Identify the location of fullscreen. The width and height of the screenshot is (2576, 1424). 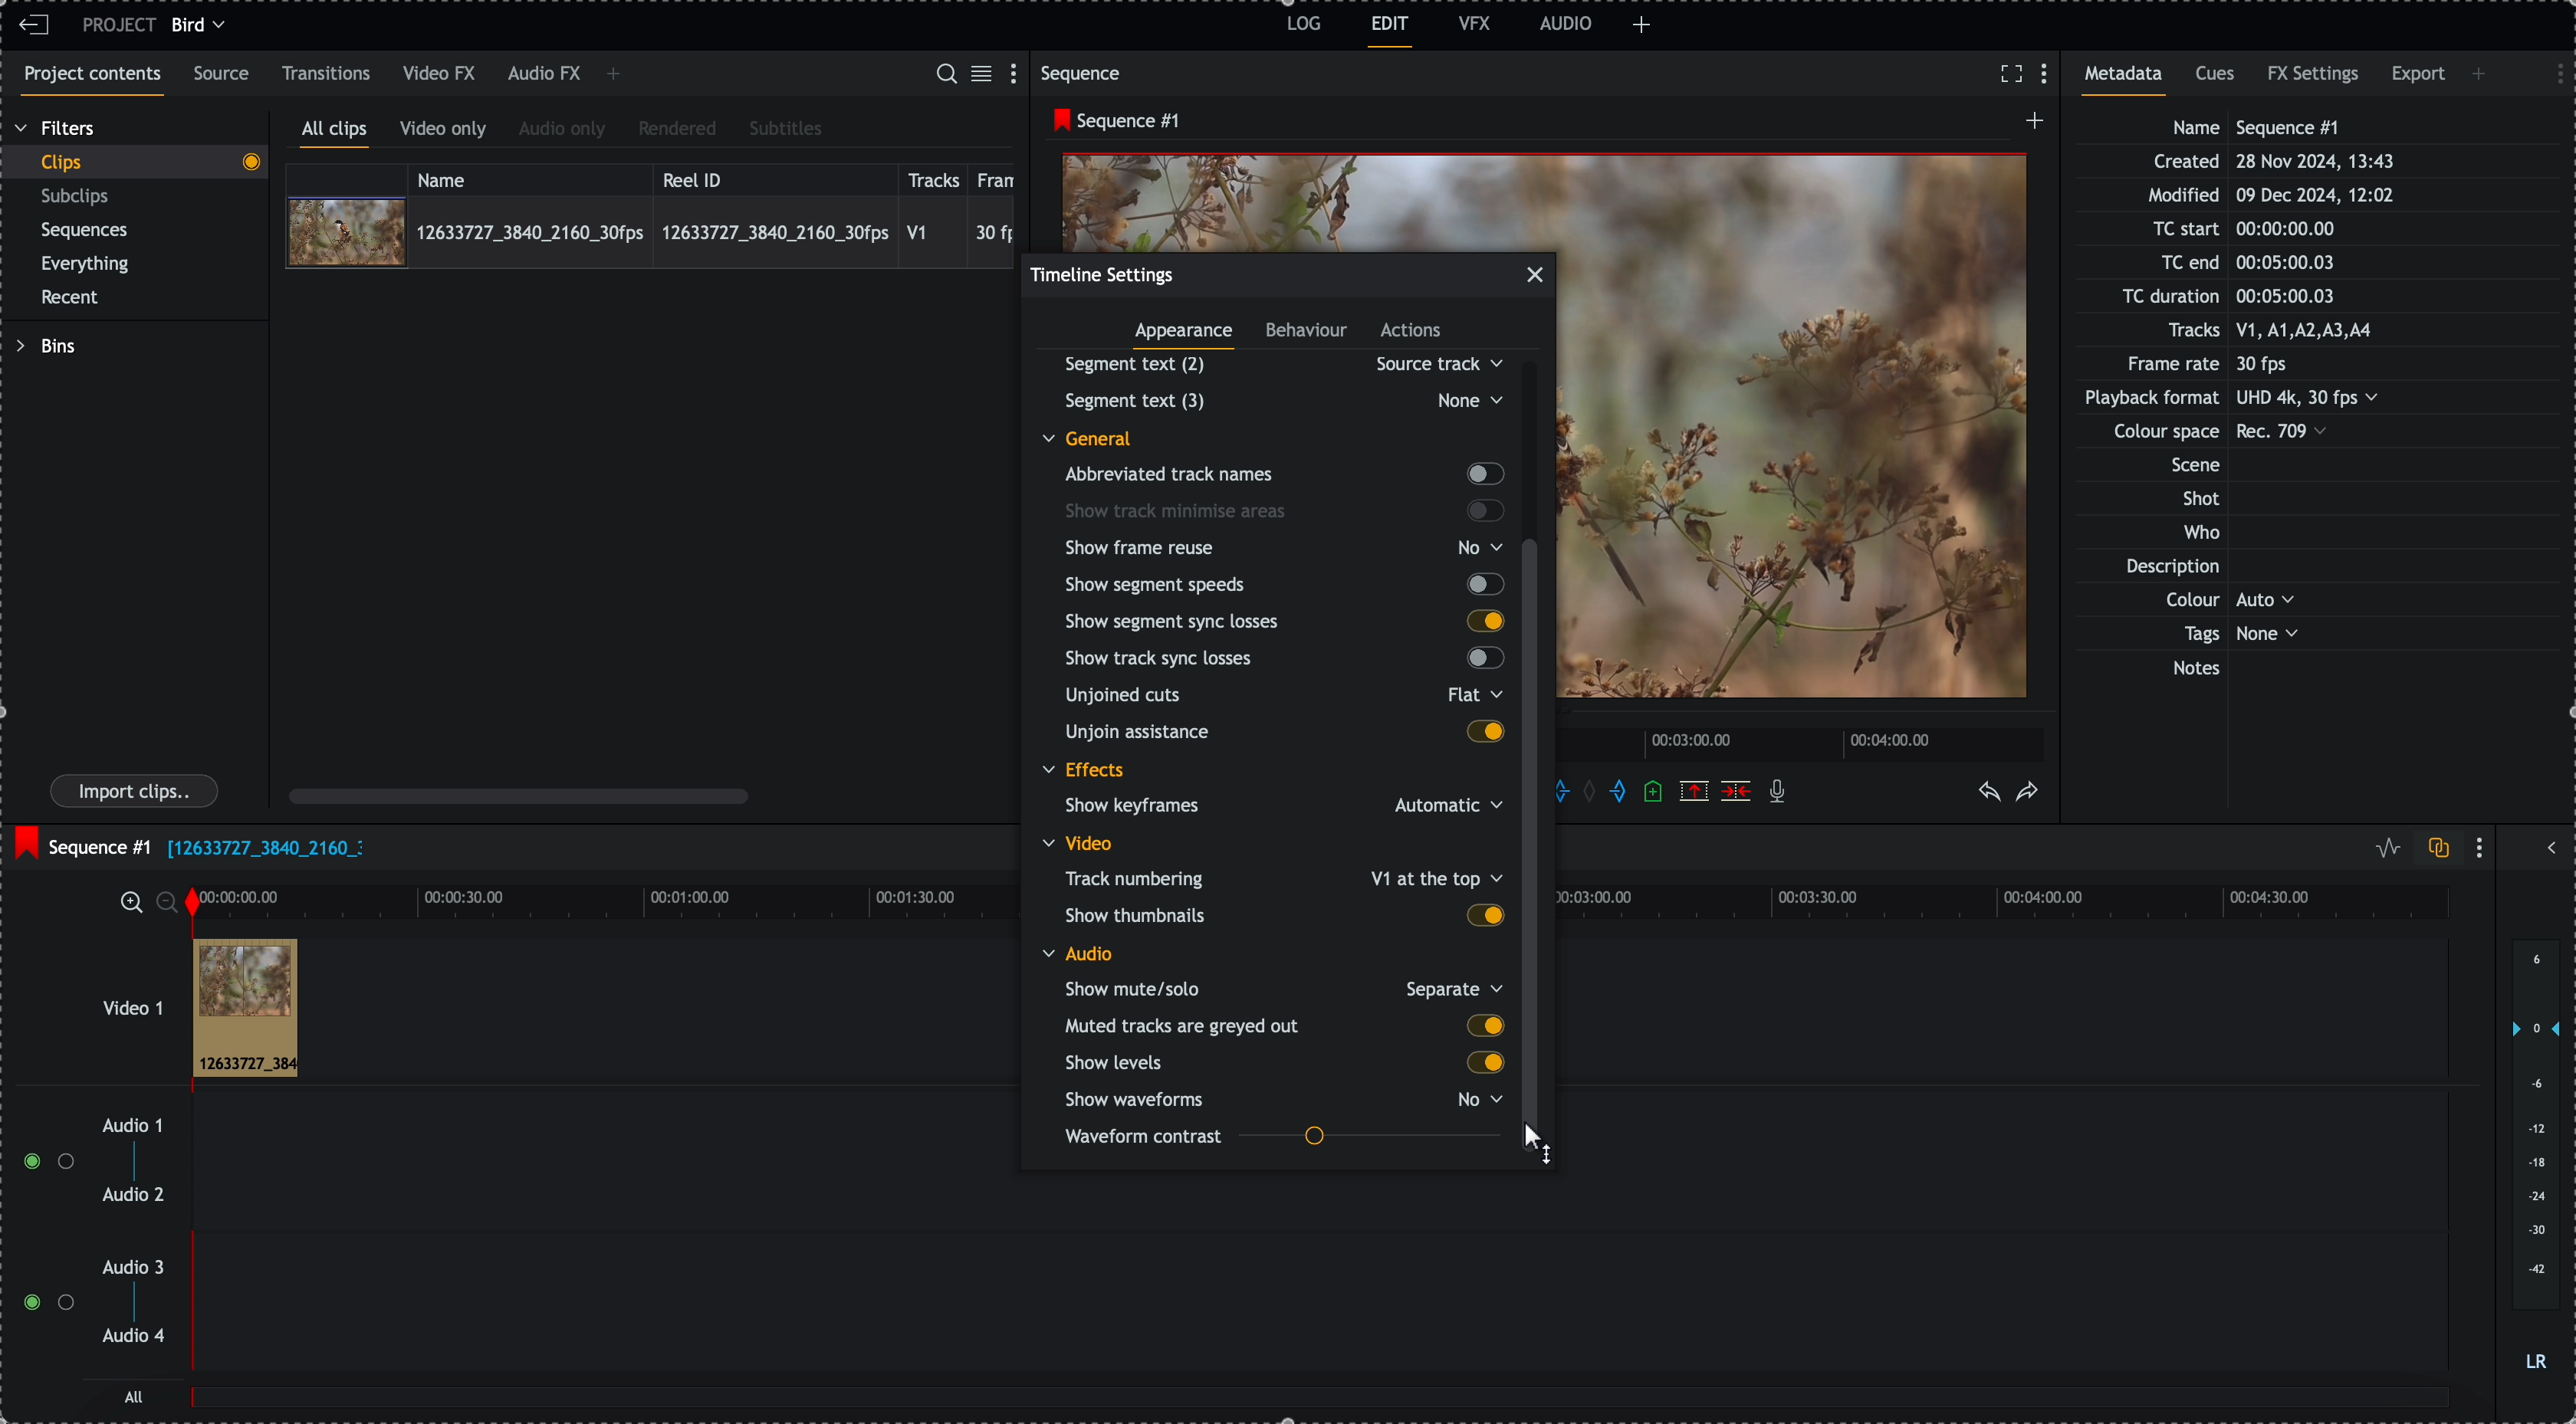
(2011, 73).